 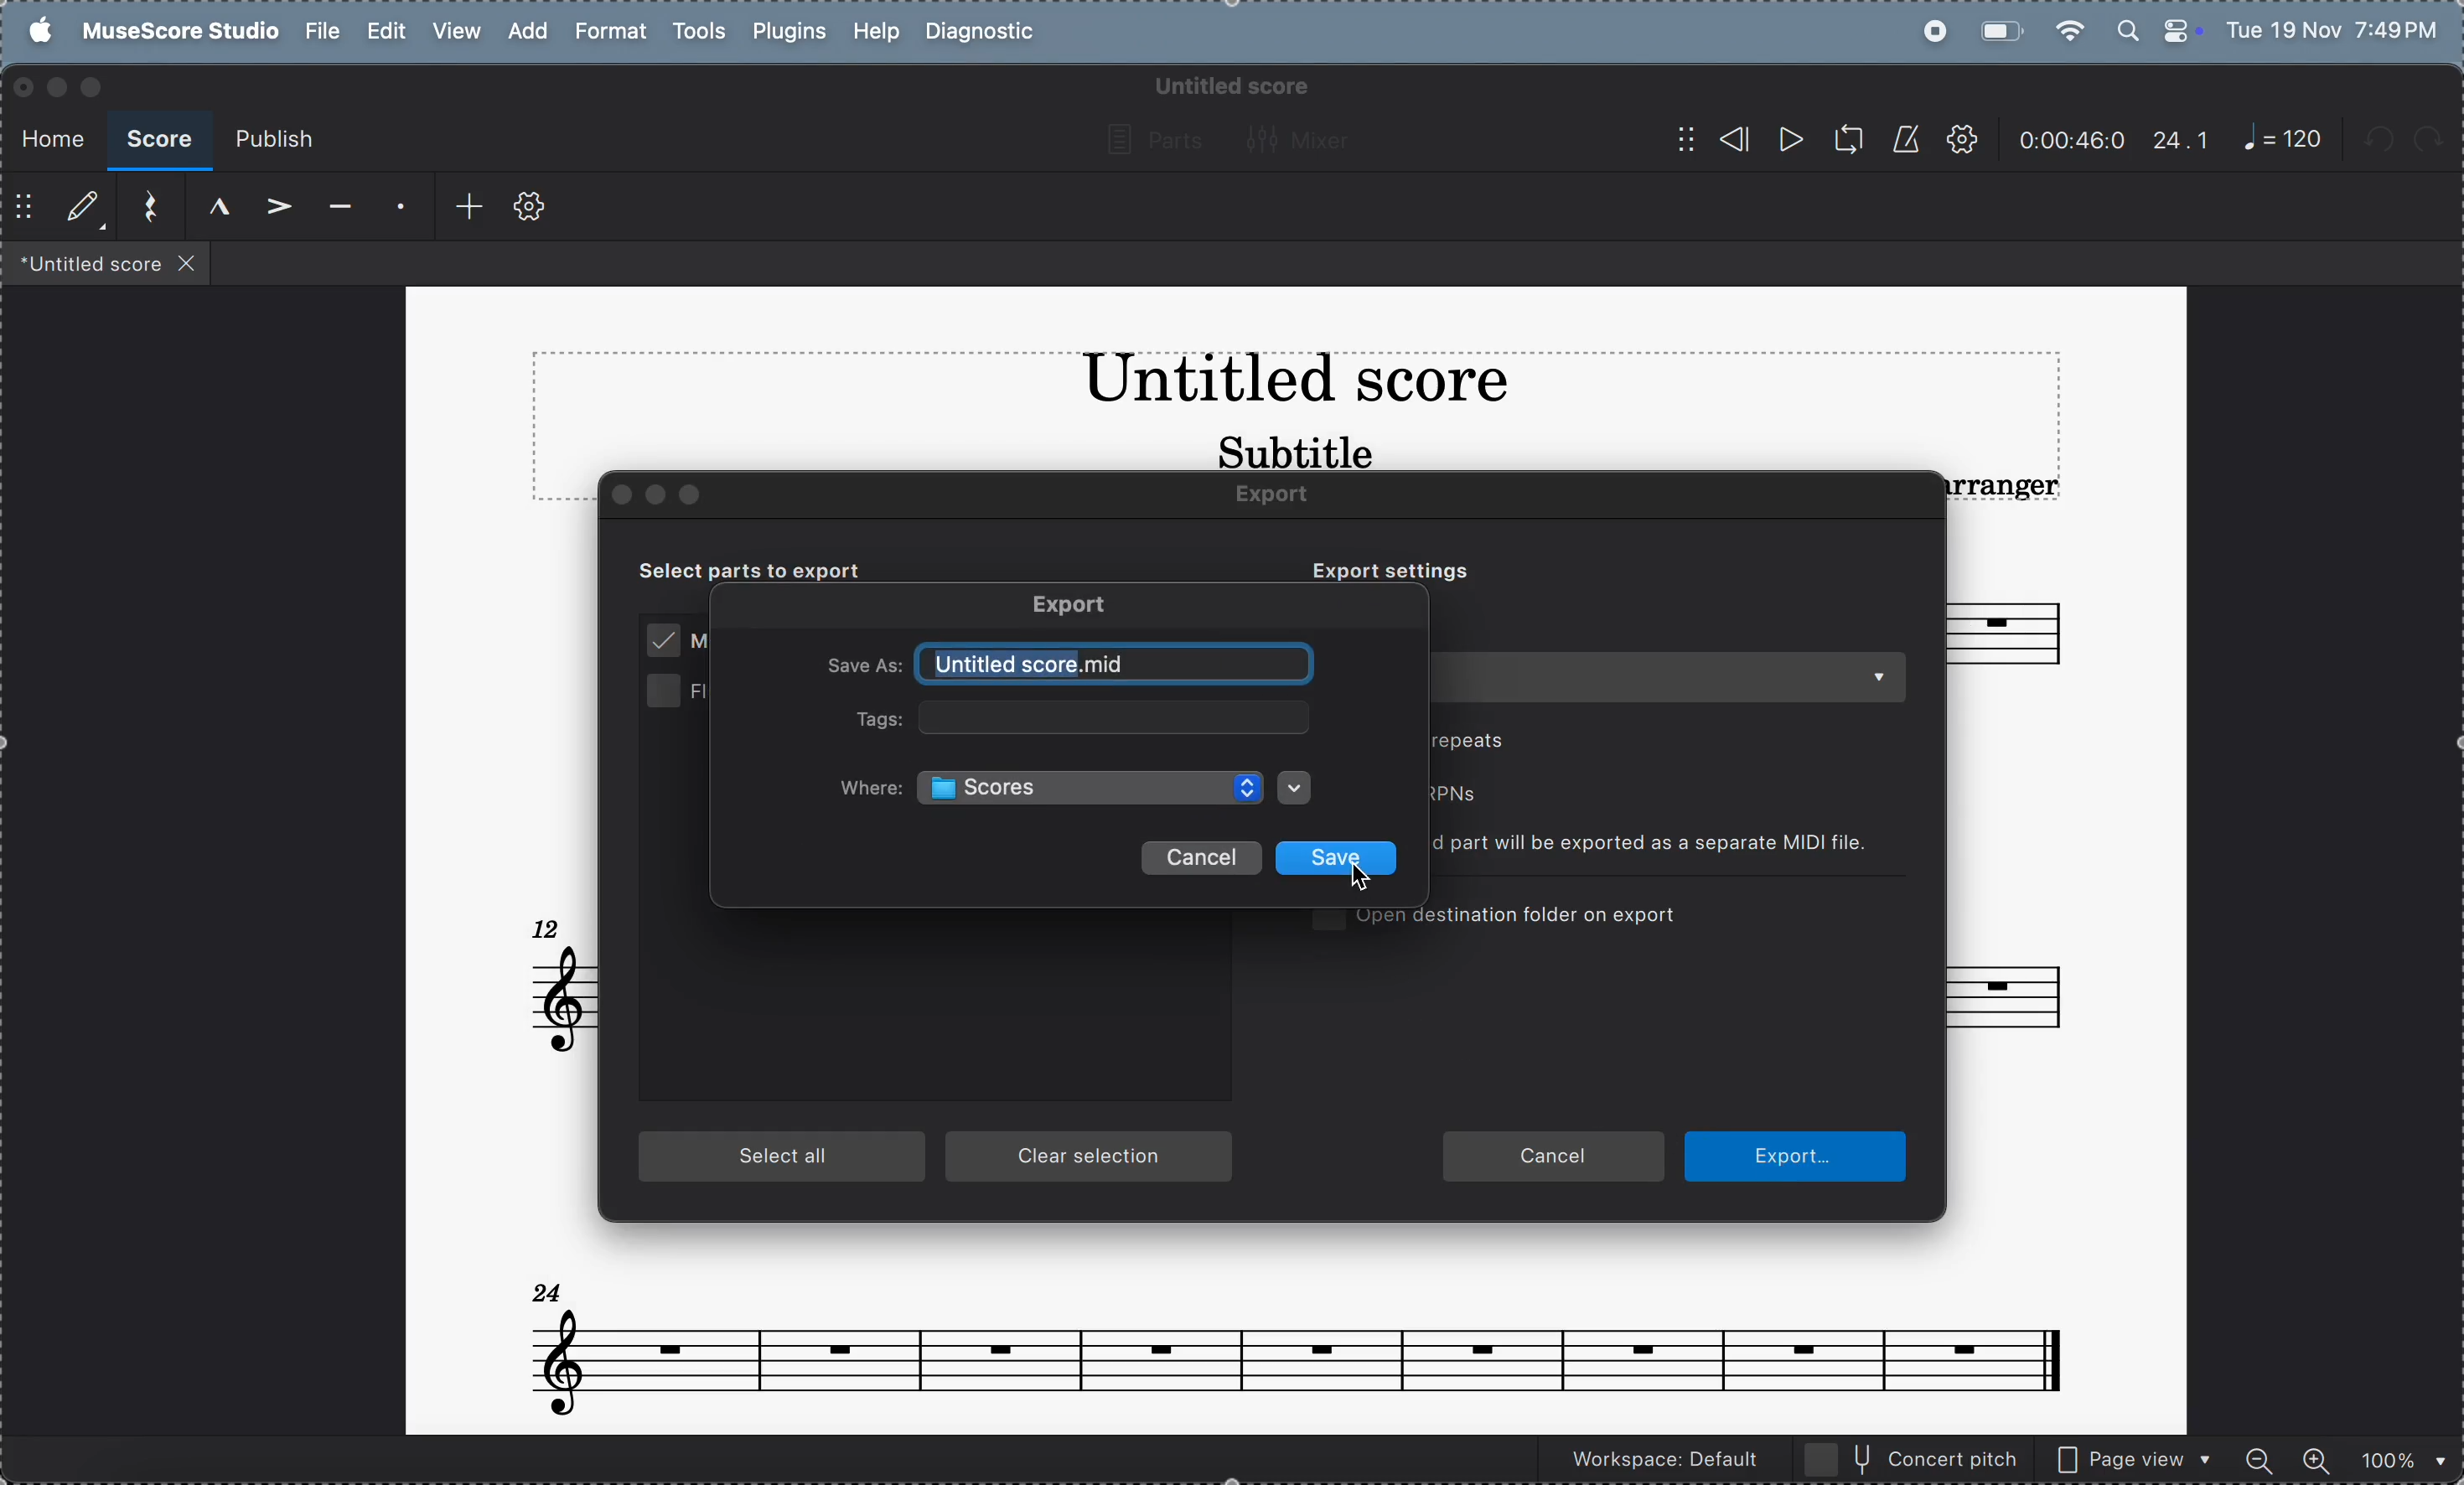 What do you see at coordinates (1961, 141) in the screenshot?
I see `settings` at bounding box center [1961, 141].